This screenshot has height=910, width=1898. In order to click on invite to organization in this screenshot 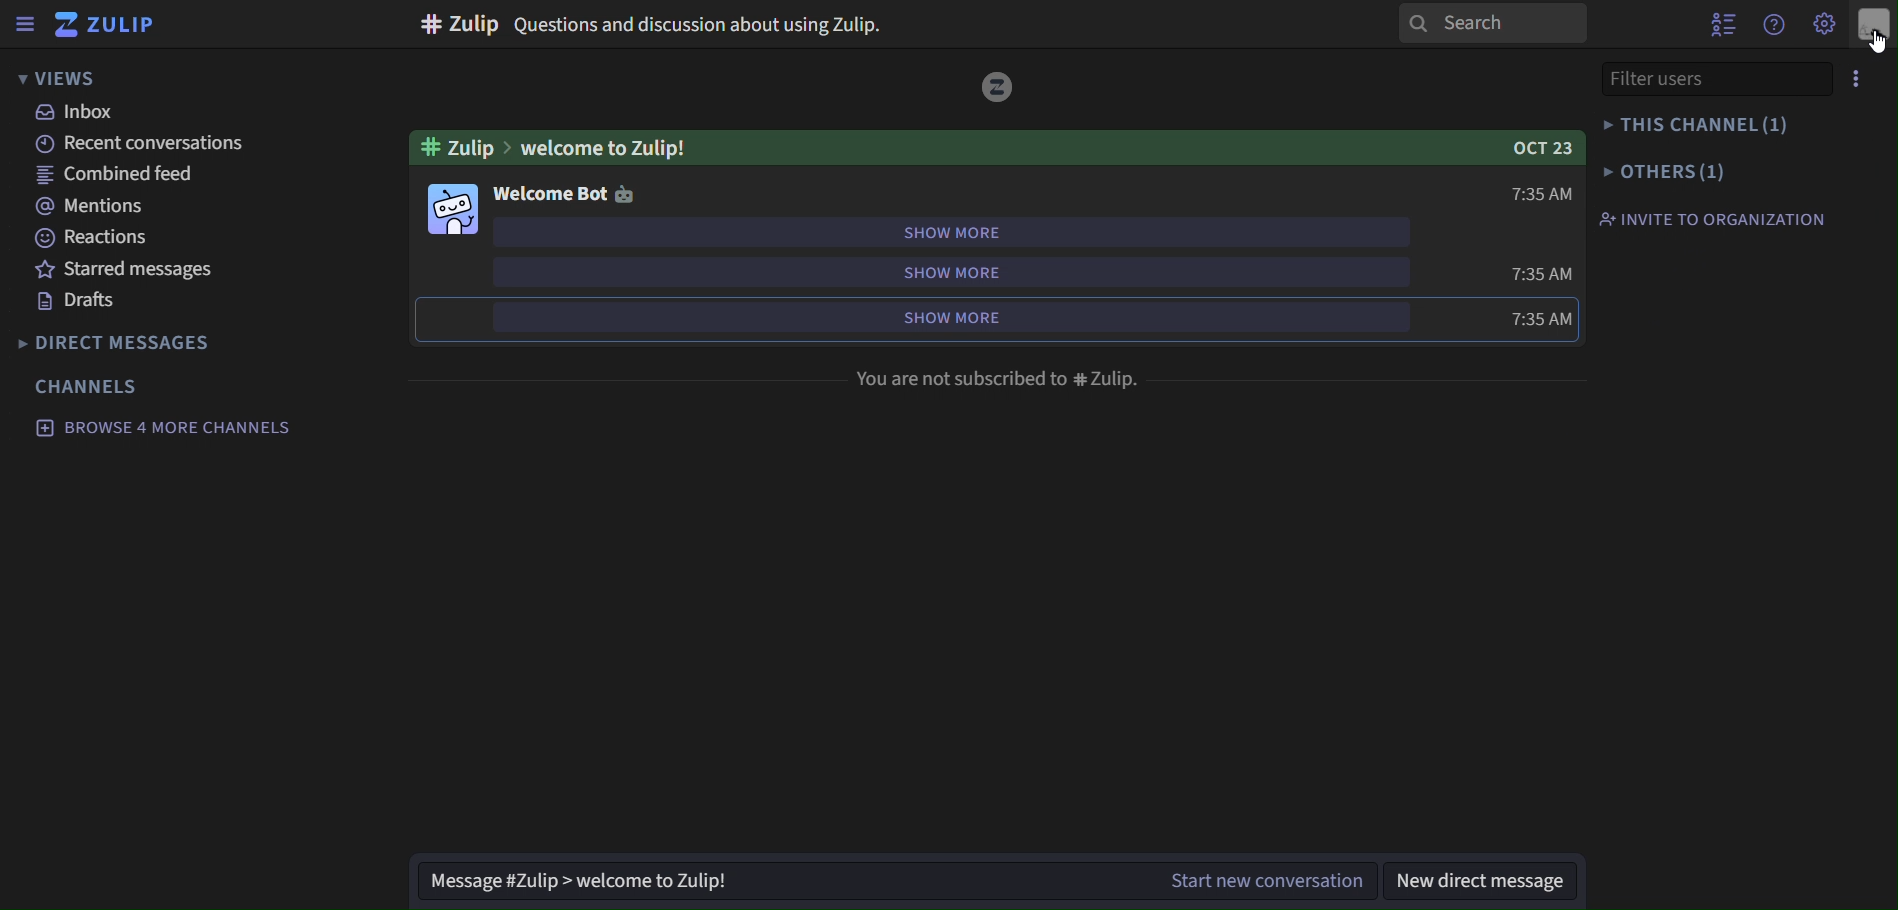, I will do `click(1722, 217)`.